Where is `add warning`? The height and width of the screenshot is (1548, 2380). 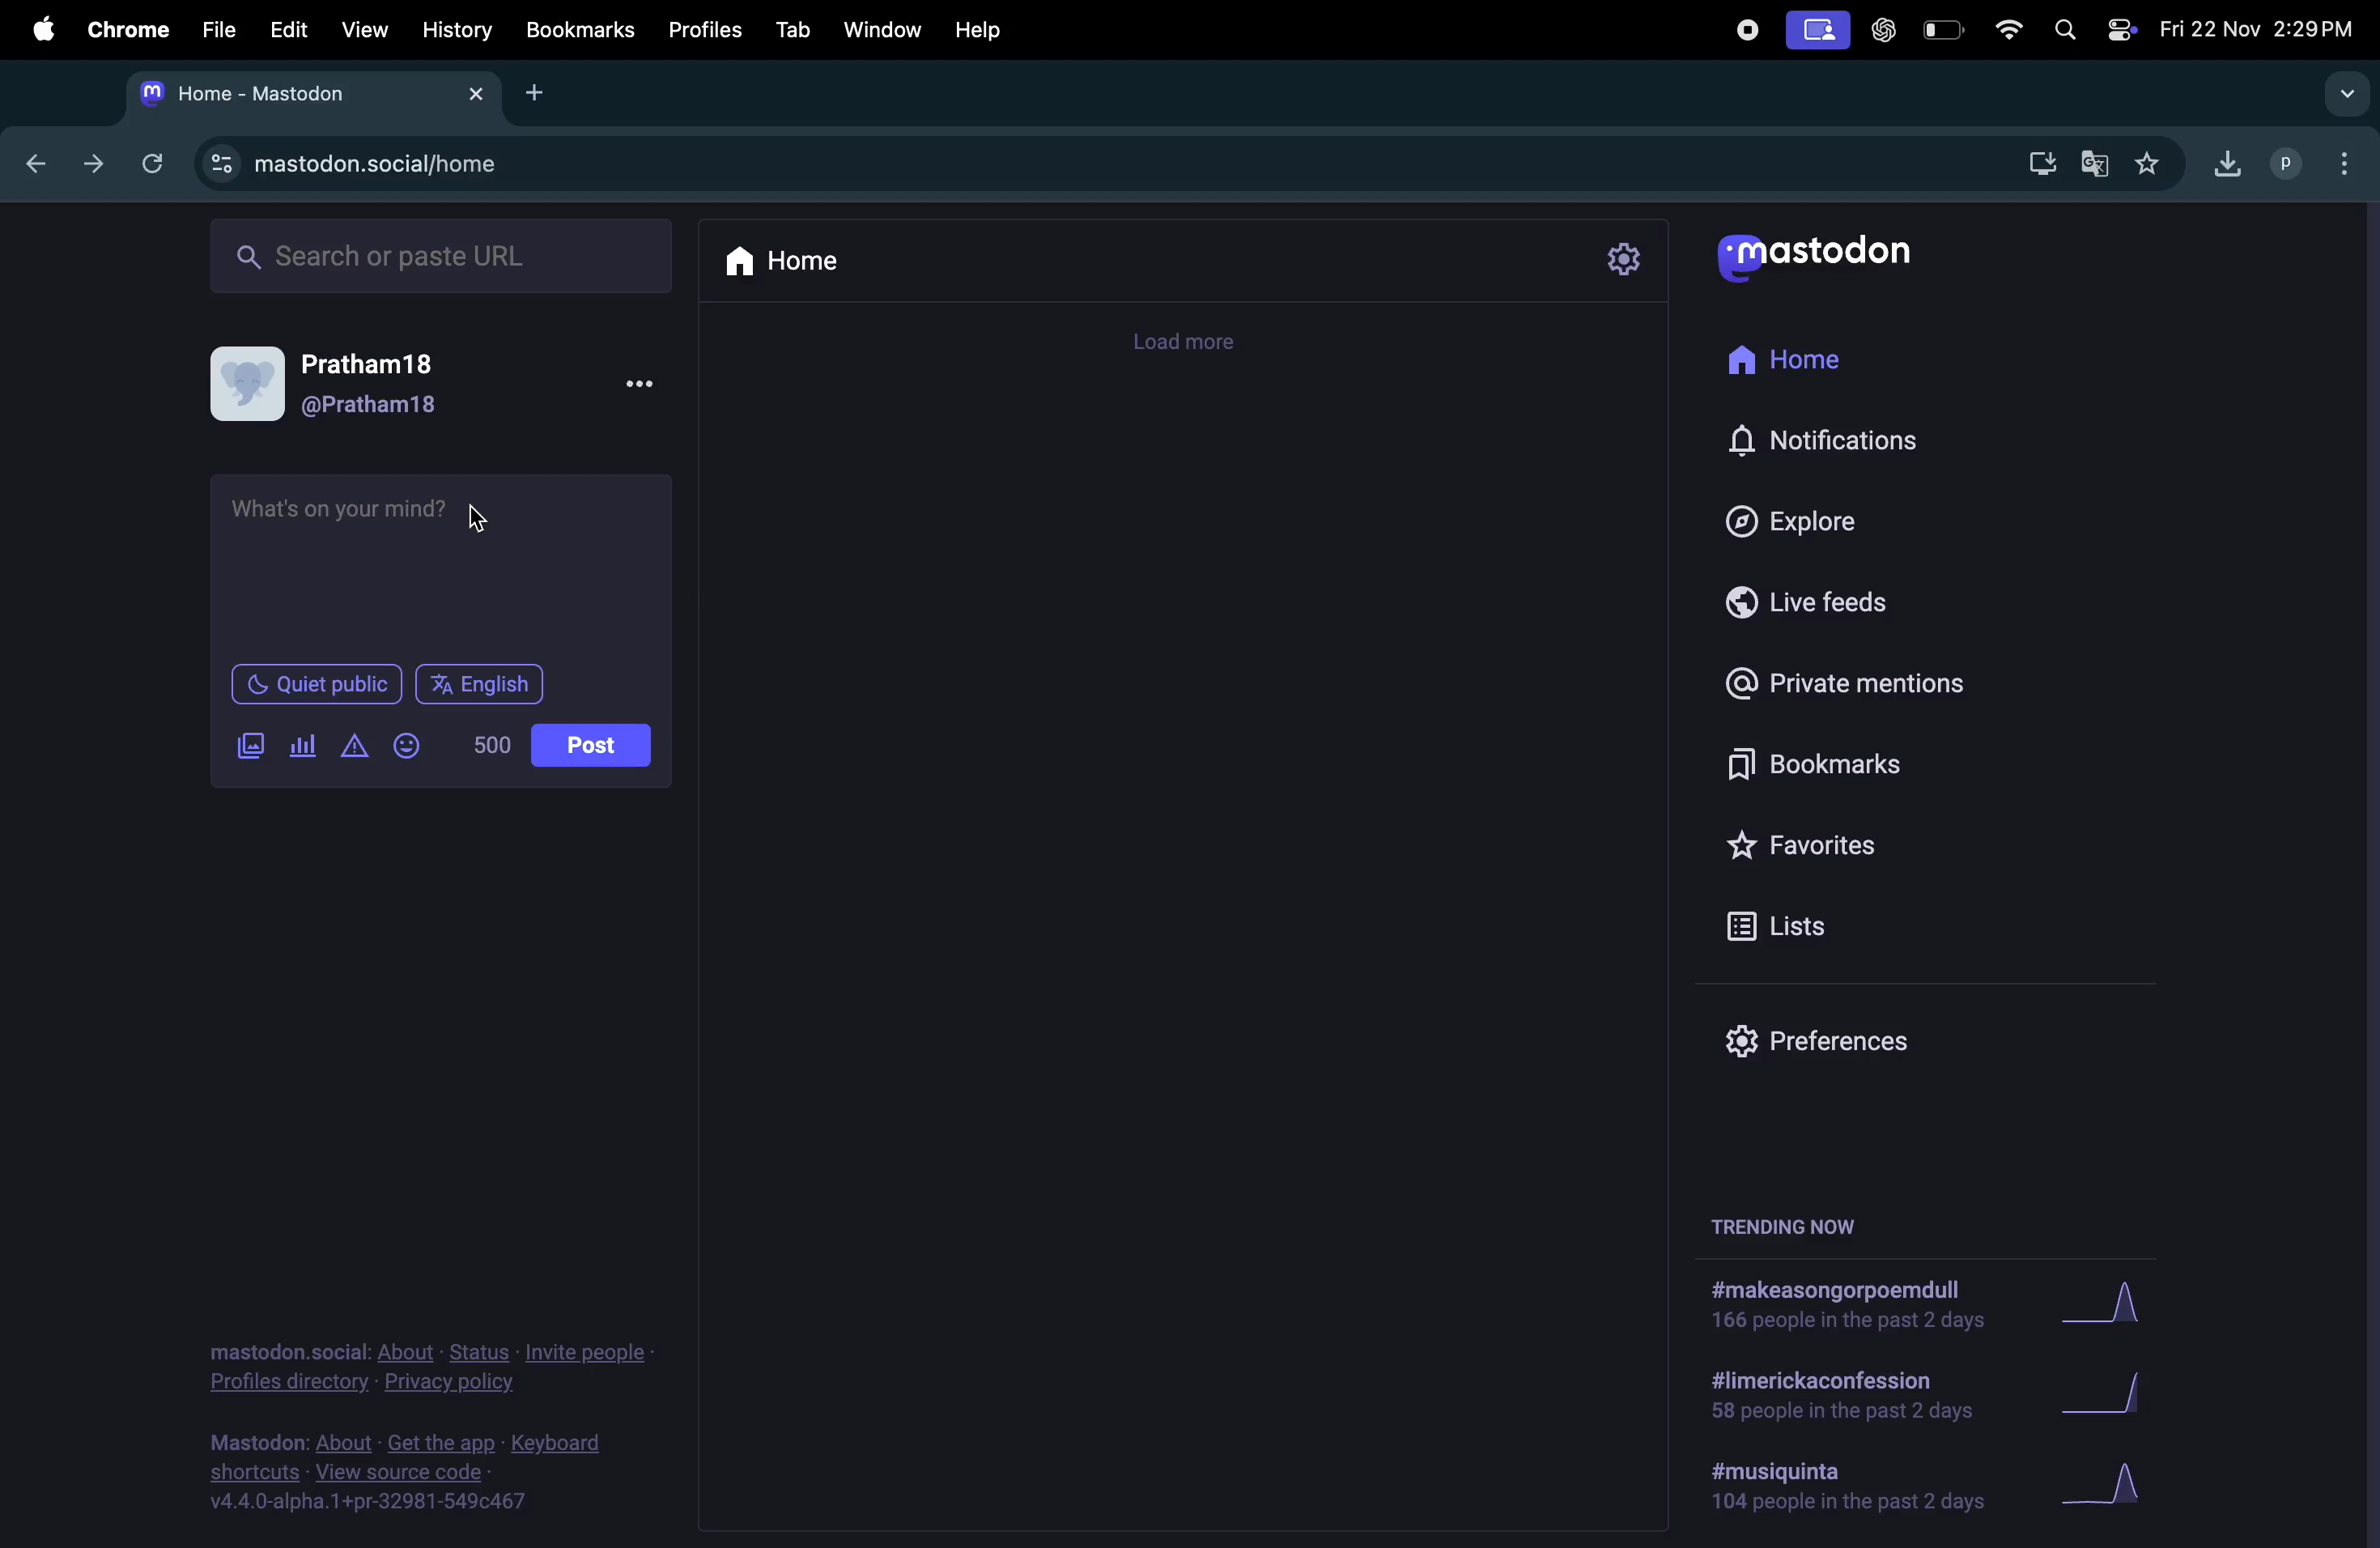 add warning is located at coordinates (350, 745).